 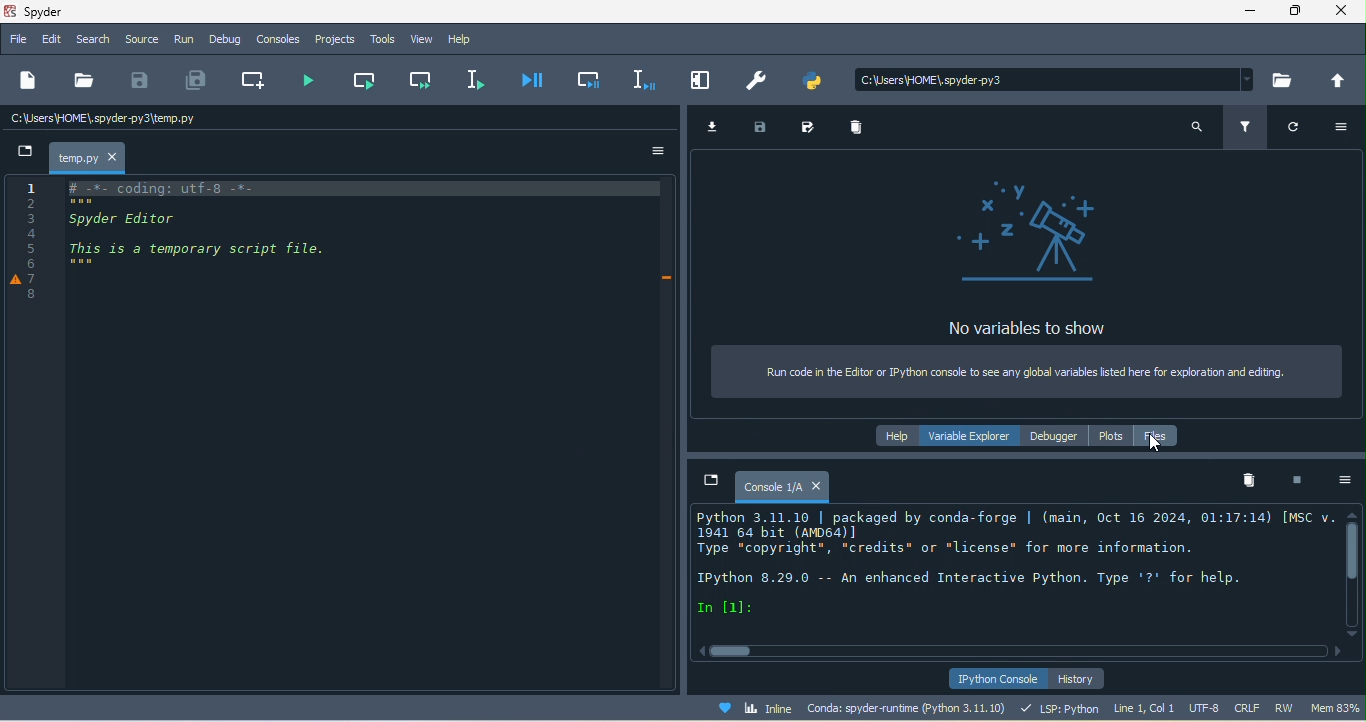 I want to click on debug, so click(x=224, y=39).